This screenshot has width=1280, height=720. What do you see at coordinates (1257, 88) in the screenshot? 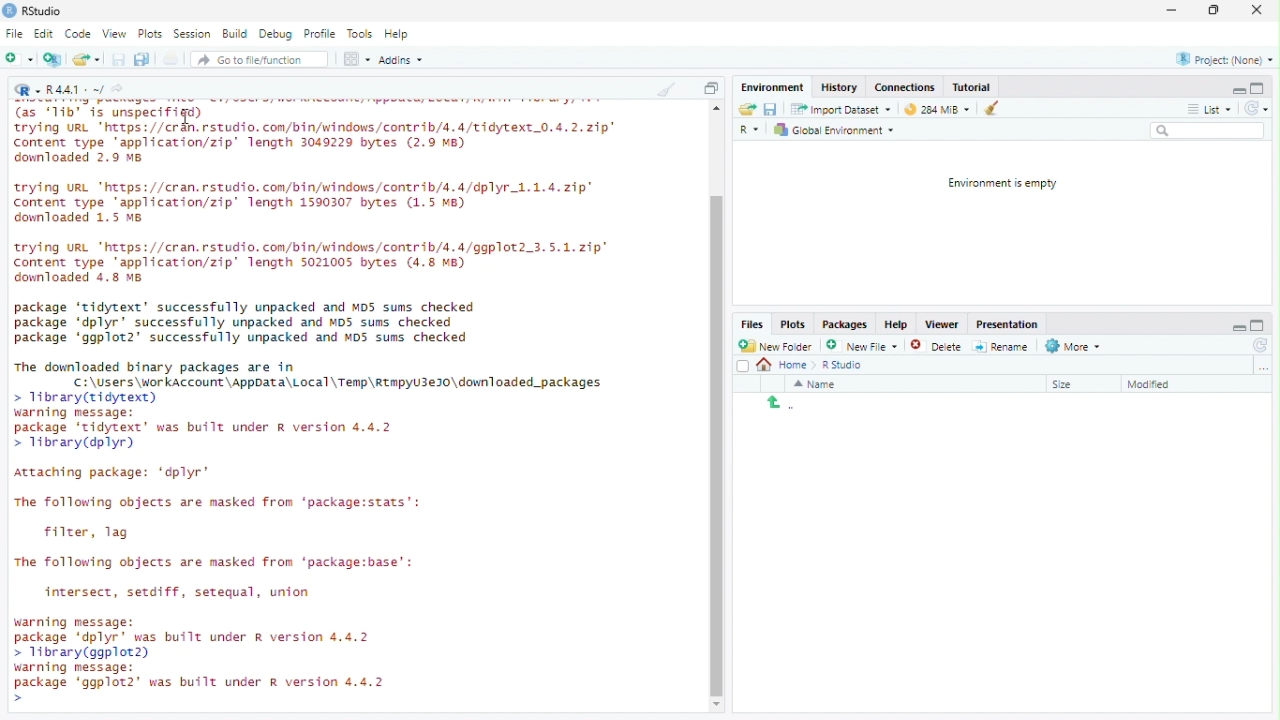
I see `Maximize` at bounding box center [1257, 88].